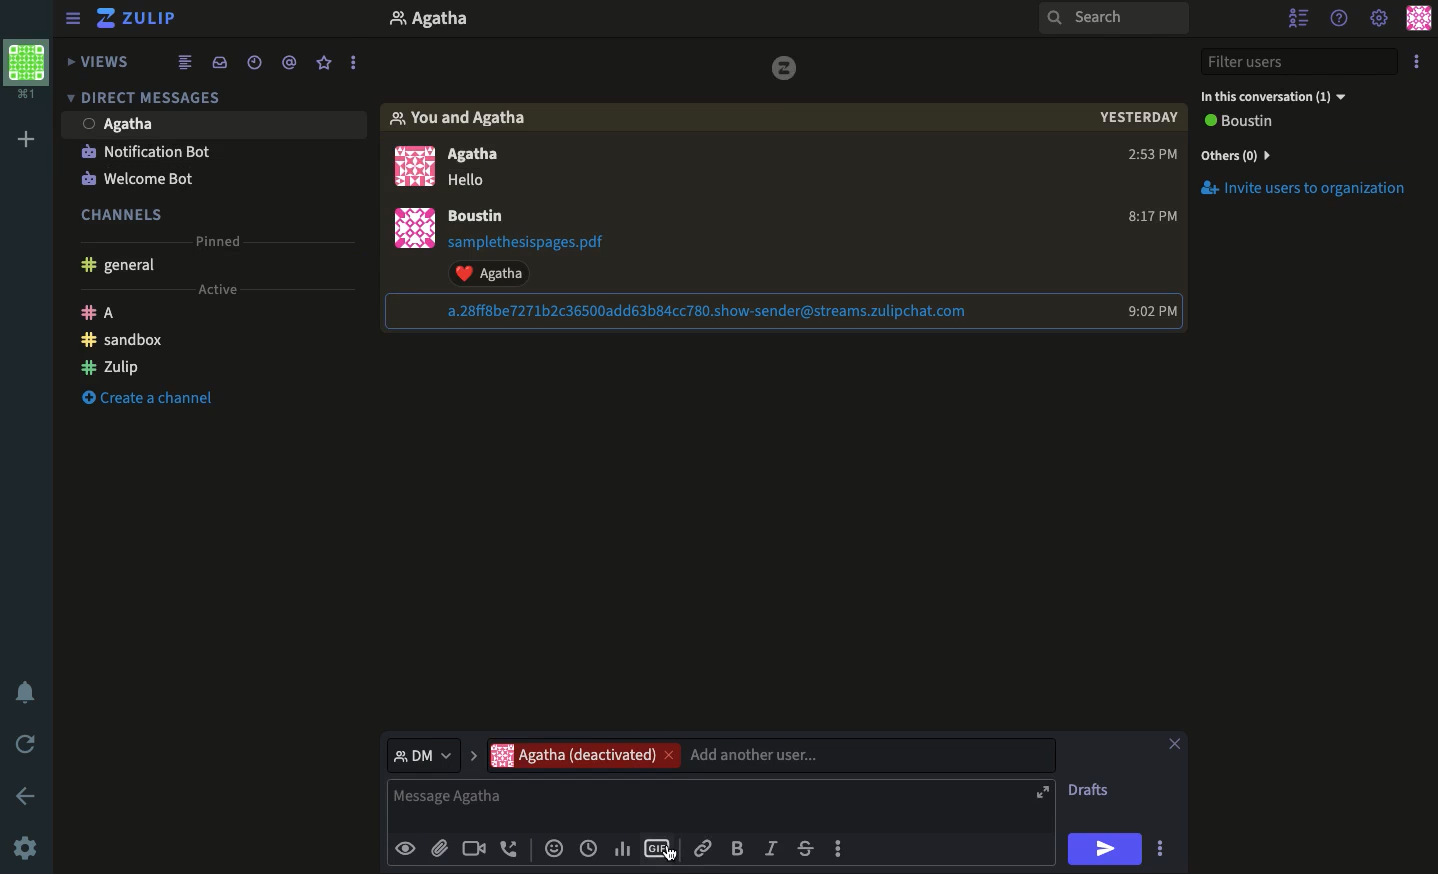 This screenshot has width=1438, height=874. Describe the element at coordinates (227, 236) in the screenshot. I see `Pinned` at that location.